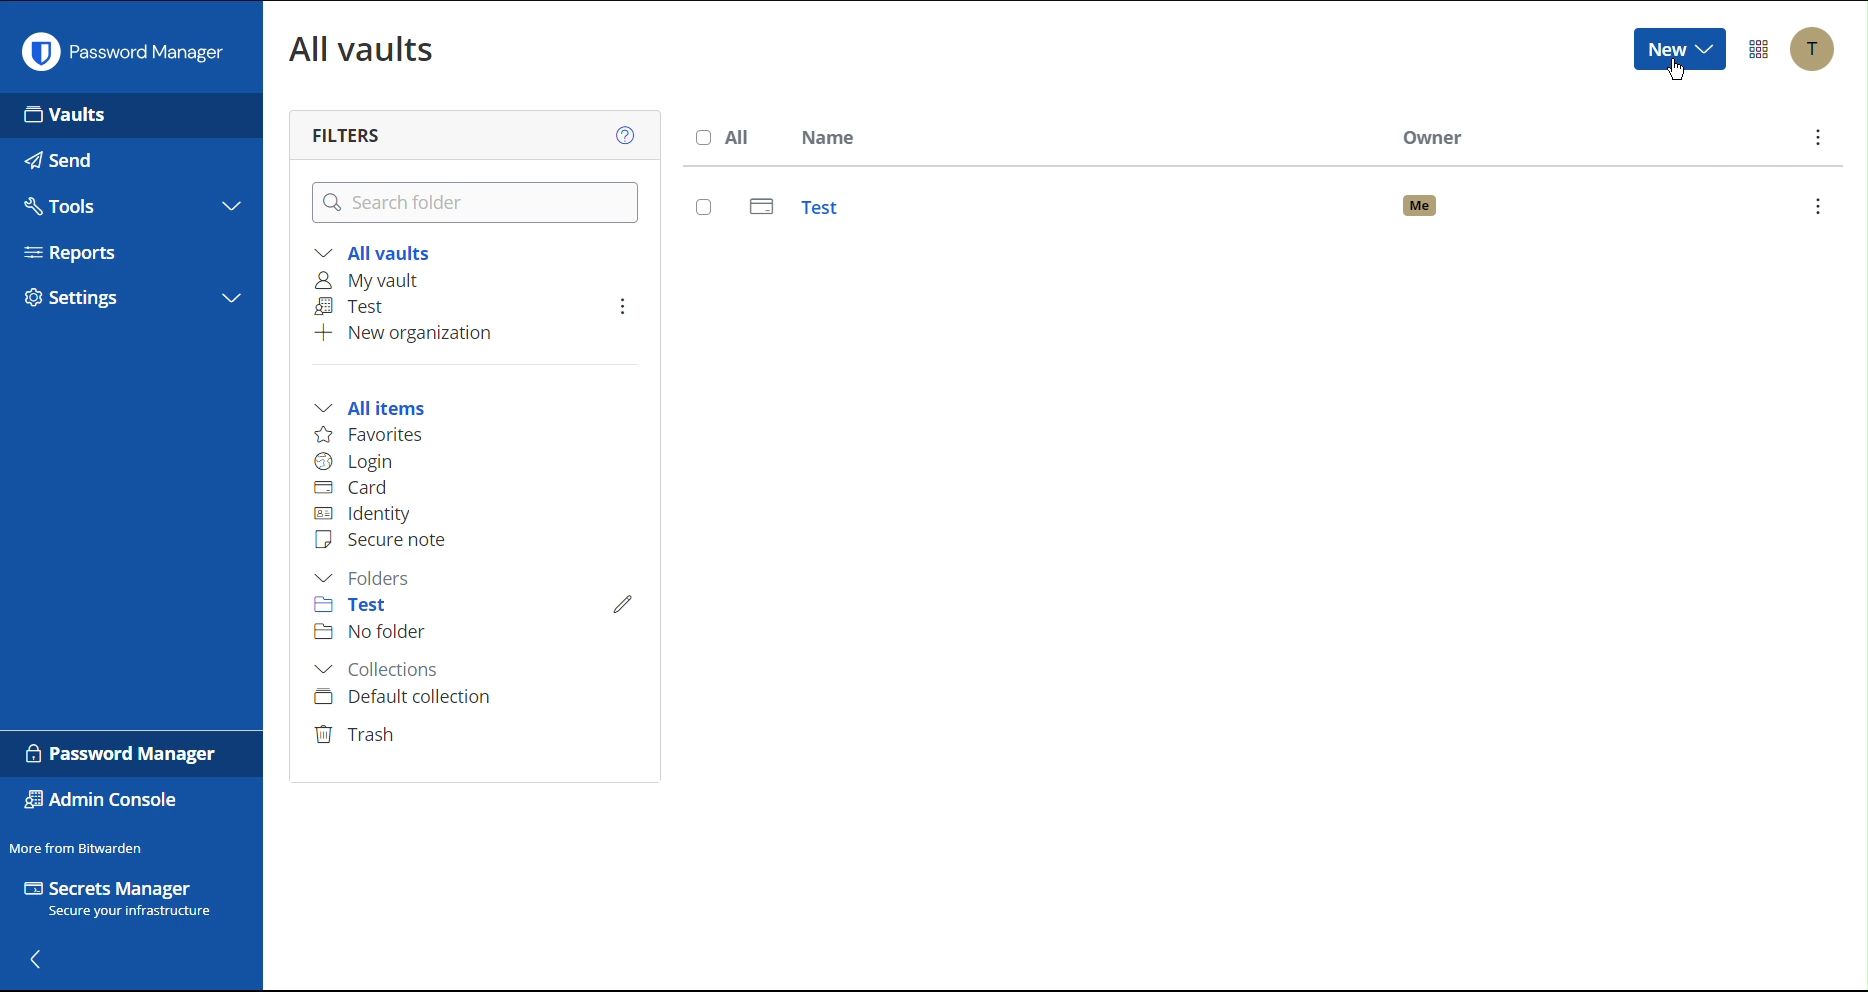 The image size is (1868, 992). What do you see at coordinates (129, 300) in the screenshot?
I see `Settings` at bounding box center [129, 300].